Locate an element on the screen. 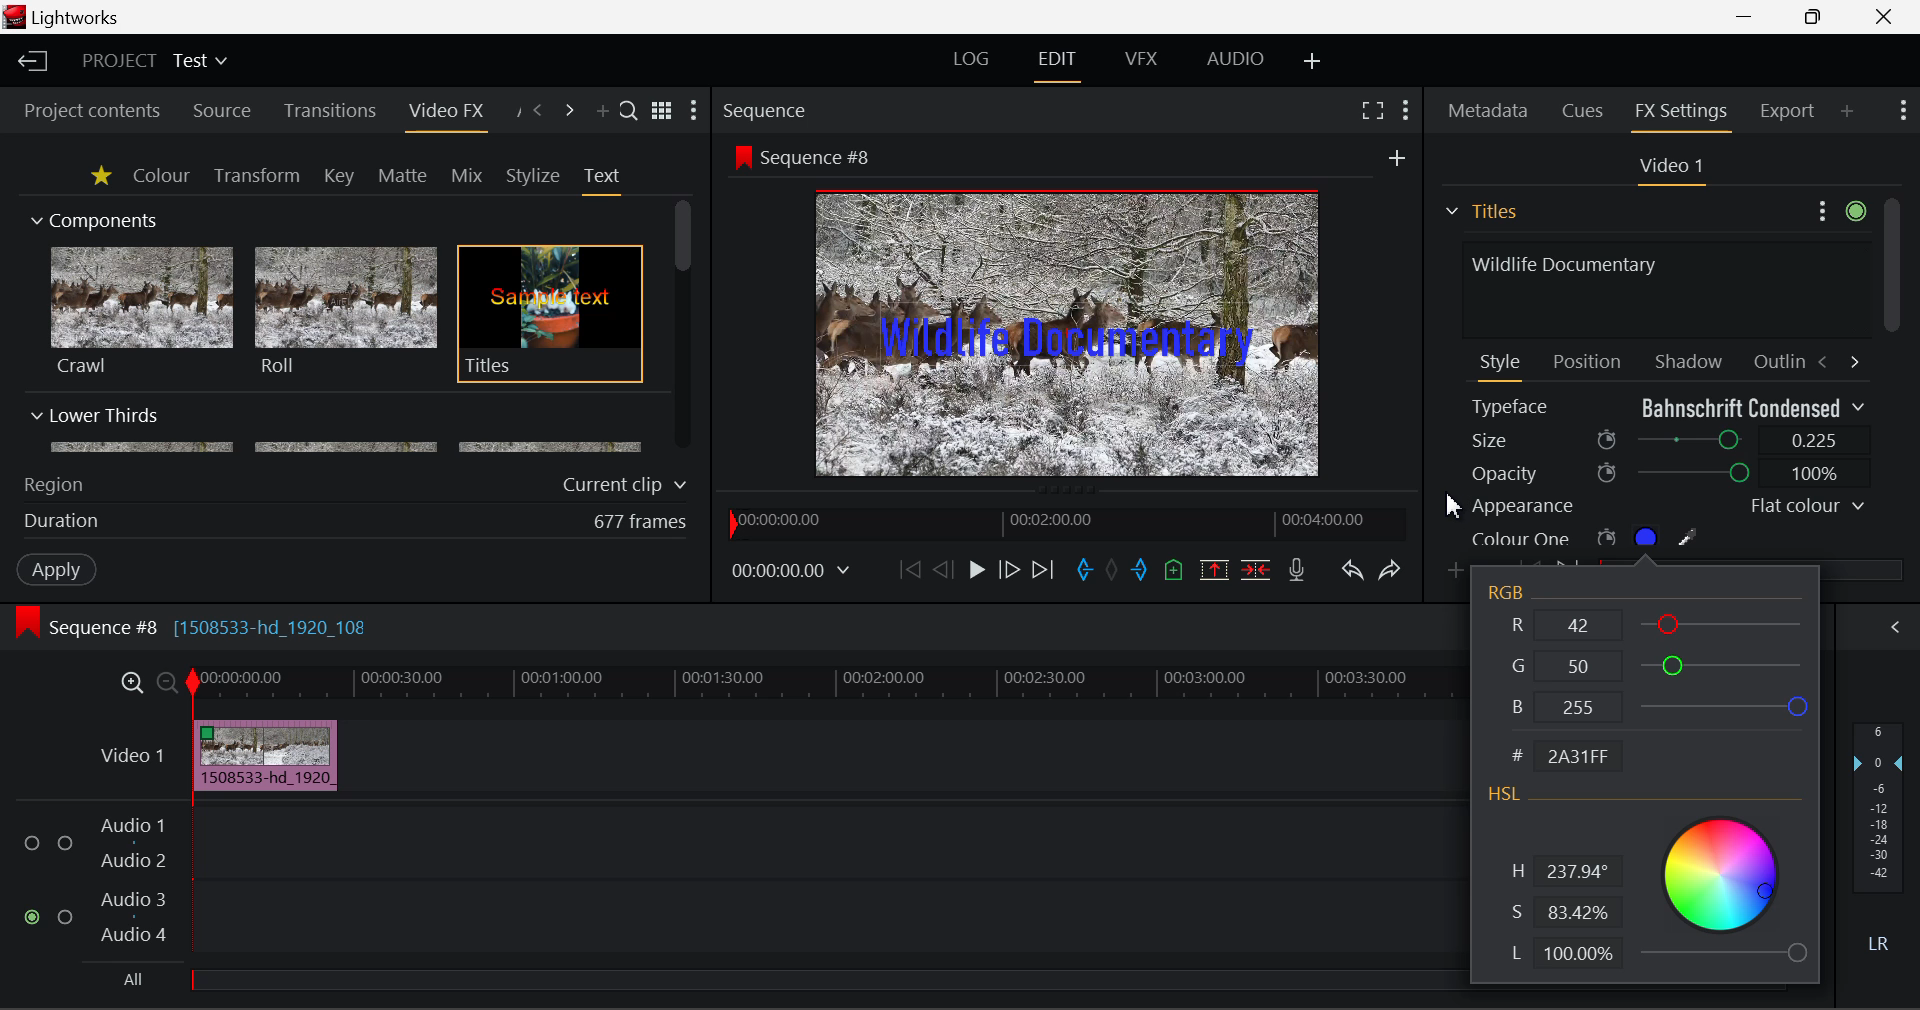 The width and height of the screenshot is (1920, 1010). Audio Input is located at coordinates (820, 883).